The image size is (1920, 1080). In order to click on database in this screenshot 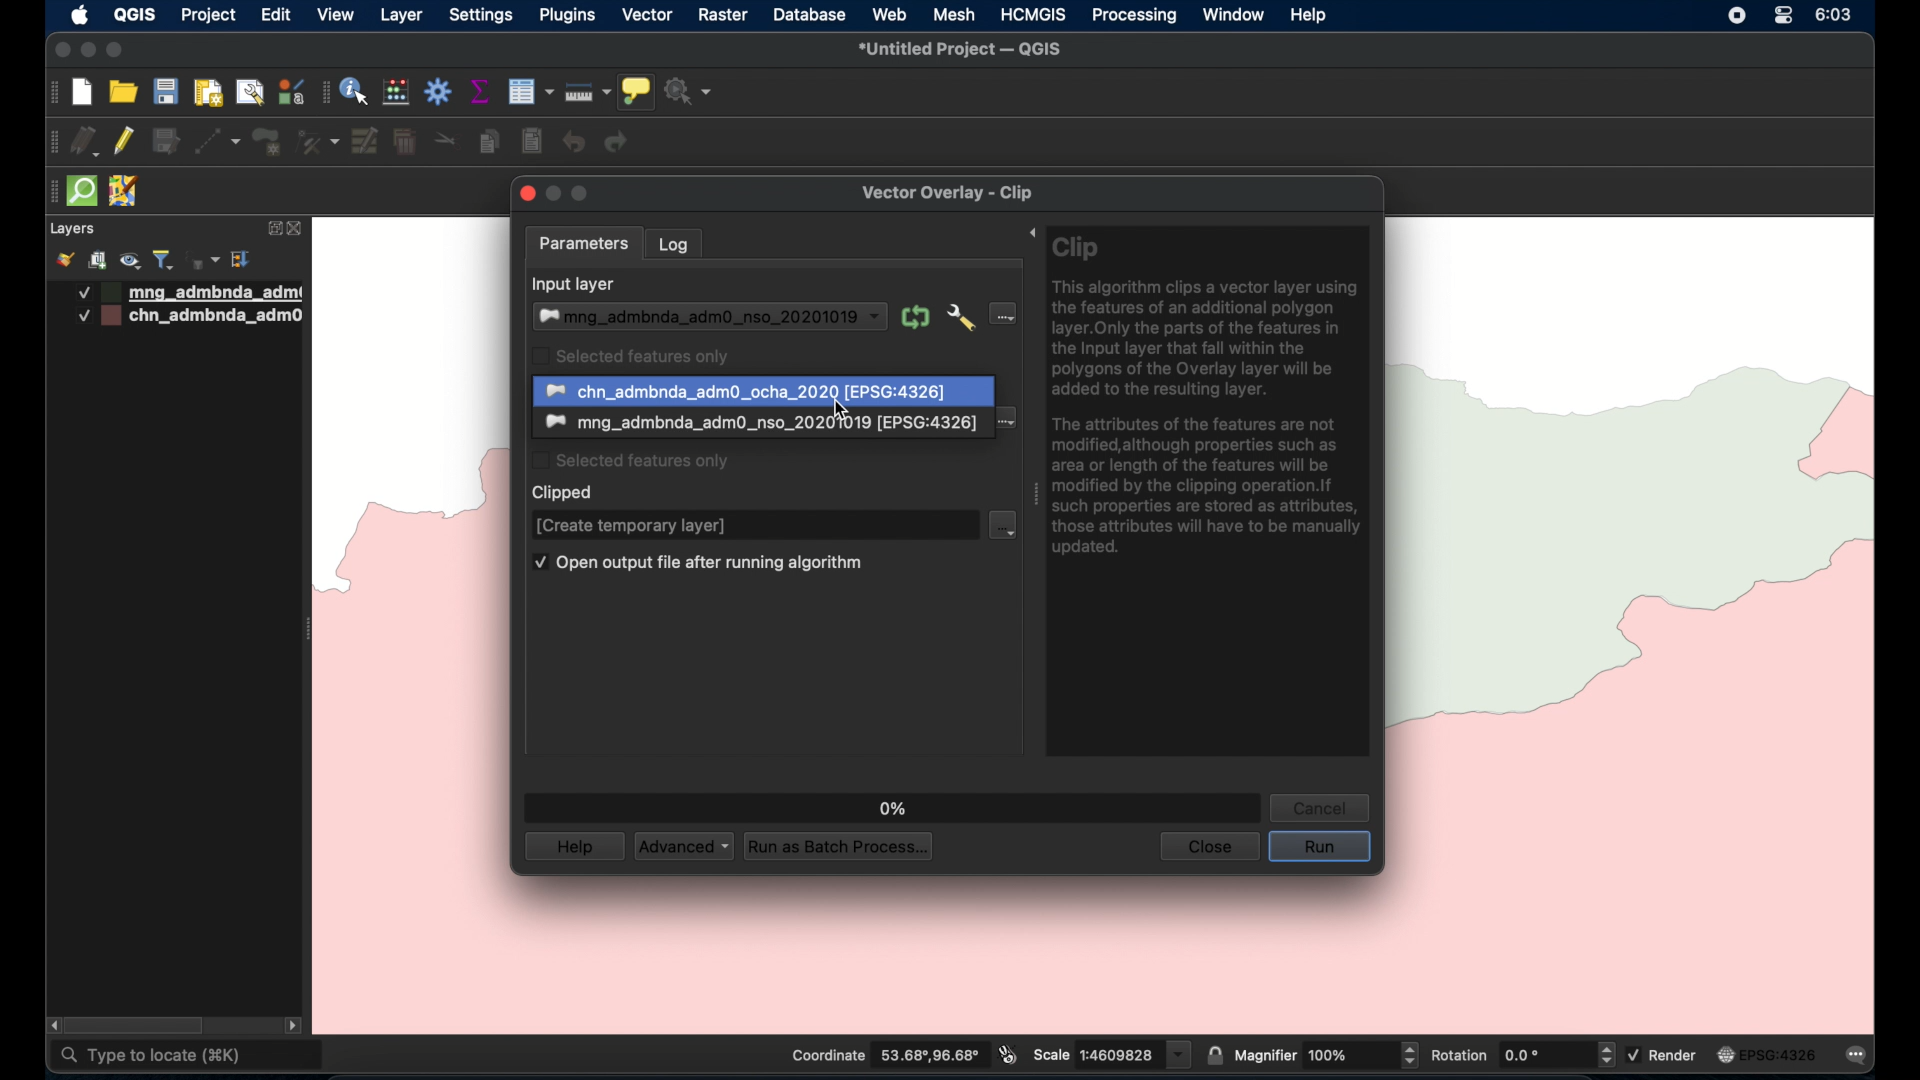, I will do `click(807, 17)`.